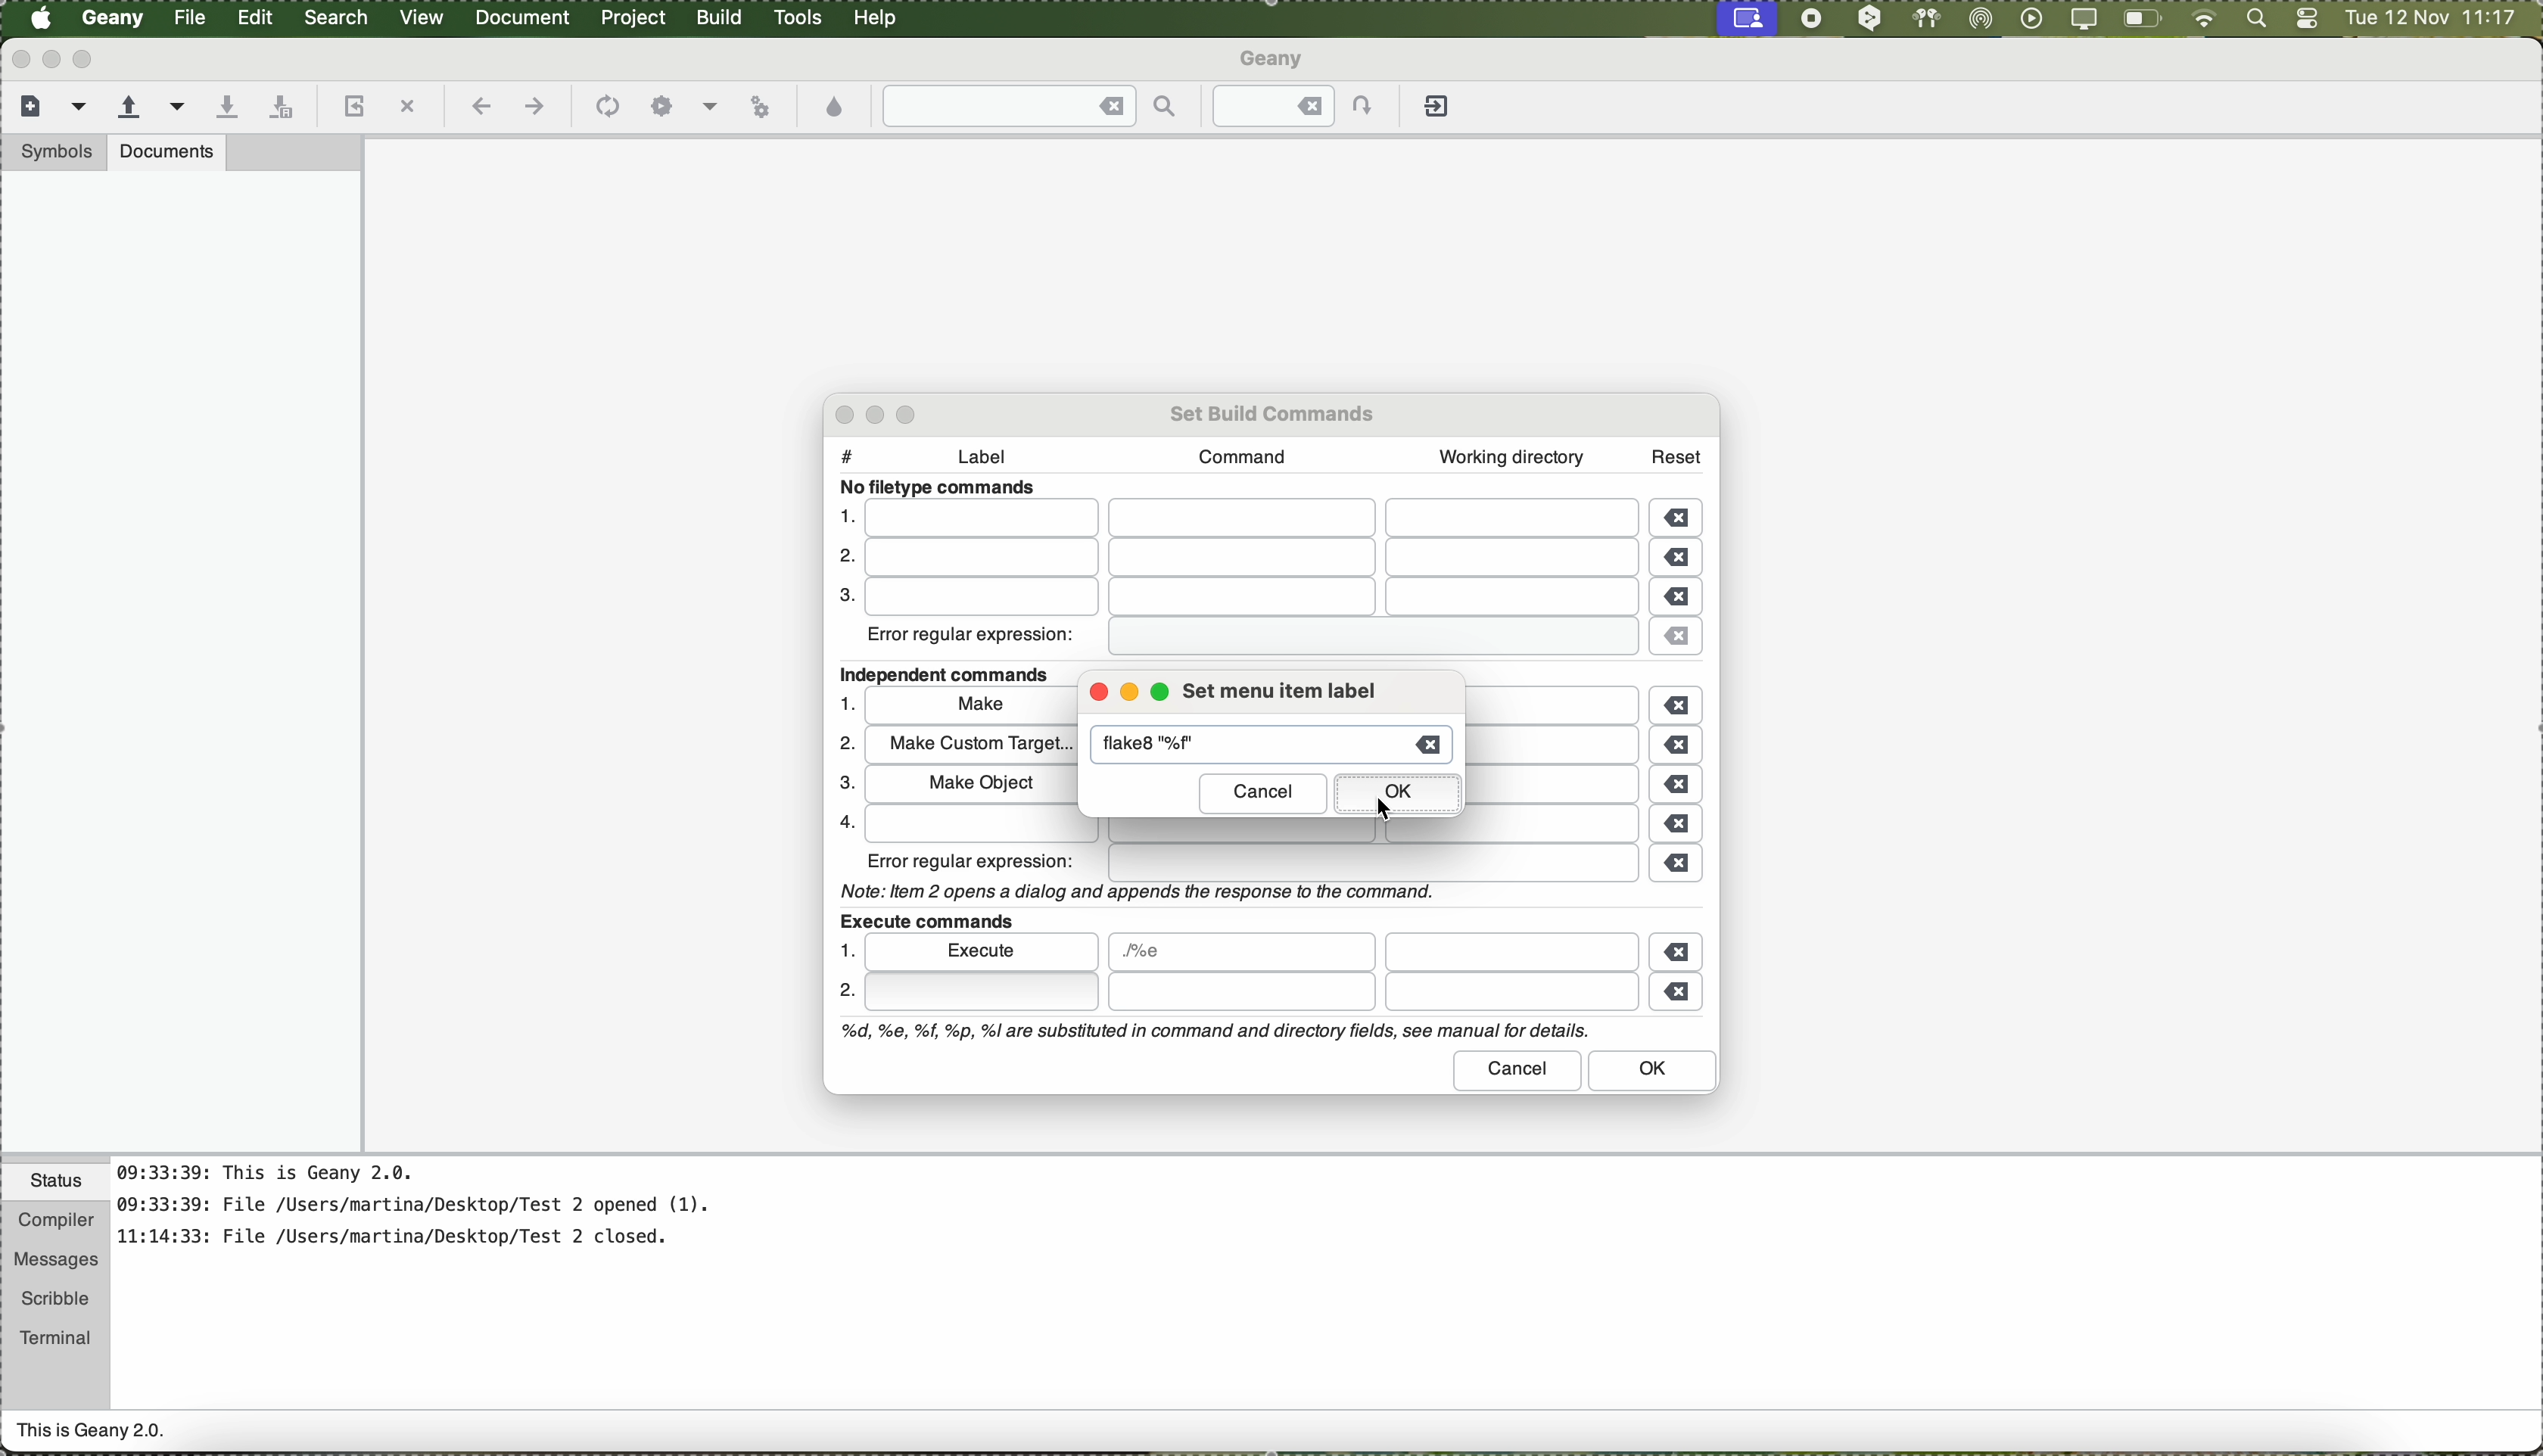  I want to click on maximize, so click(87, 59).